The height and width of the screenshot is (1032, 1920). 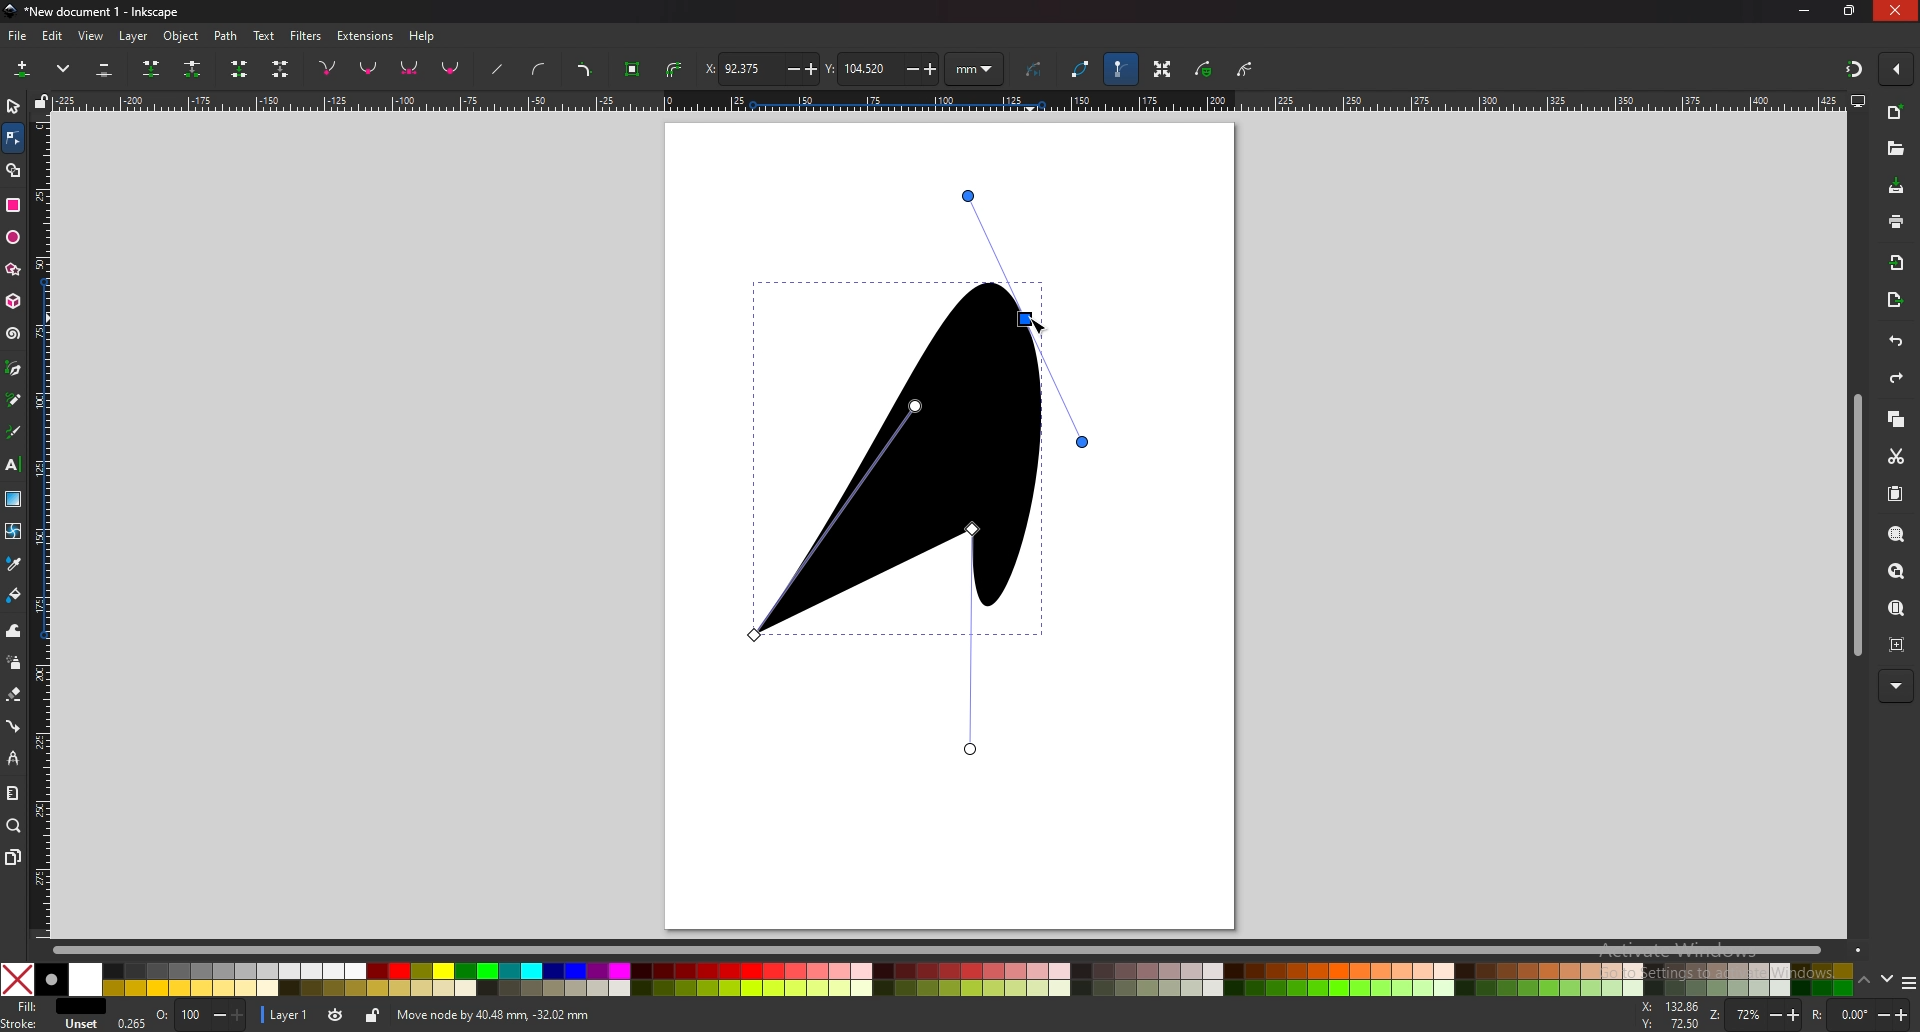 What do you see at coordinates (1121, 69) in the screenshot?
I see `show bezier handle` at bounding box center [1121, 69].